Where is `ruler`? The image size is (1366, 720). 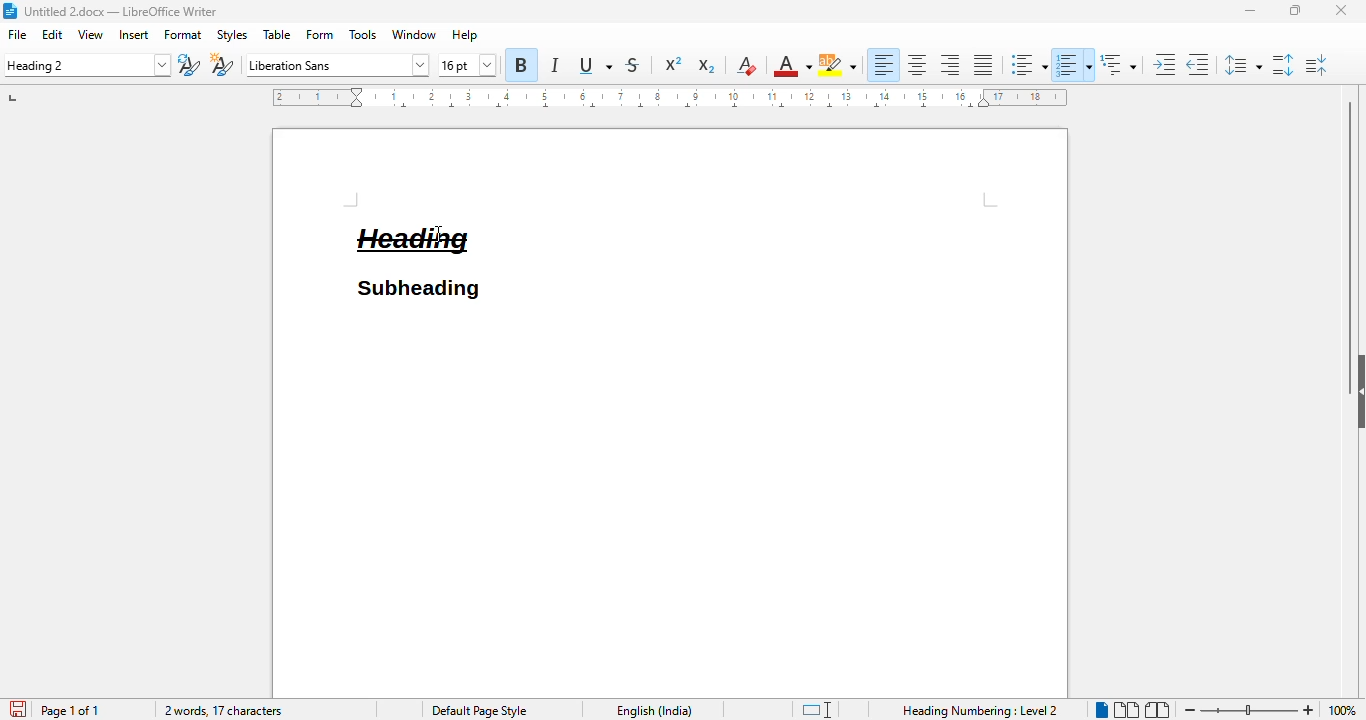 ruler is located at coordinates (668, 97).